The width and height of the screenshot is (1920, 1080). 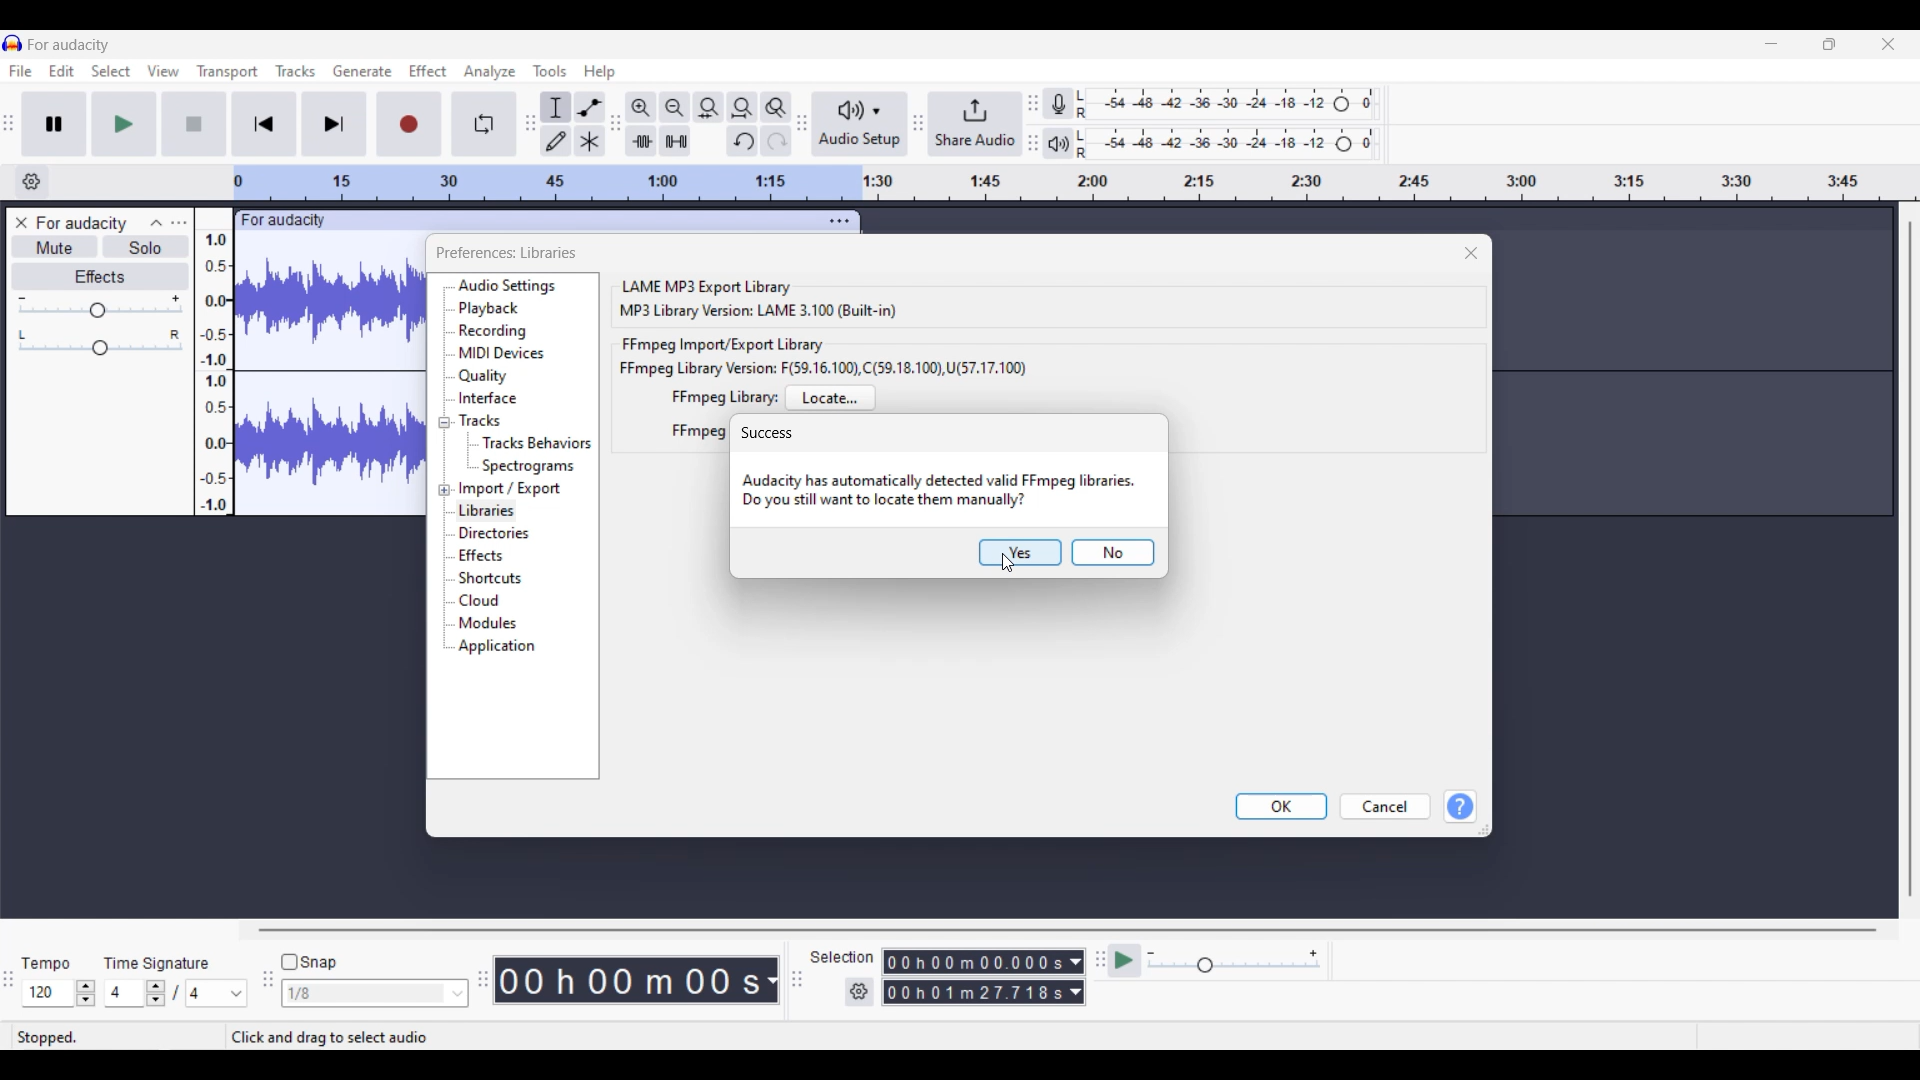 I want to click on Minimize, so click(x=1771, y=44).